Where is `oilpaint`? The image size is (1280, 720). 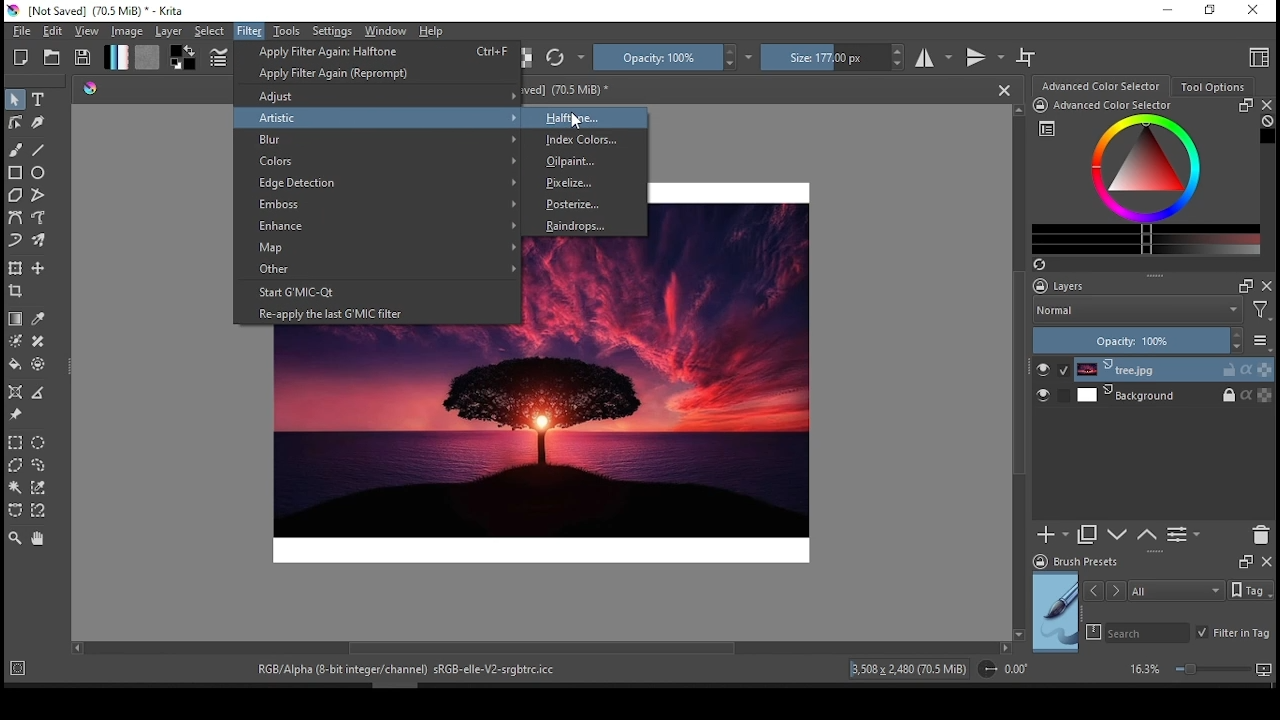
oilpaint is located at coordinates (585, 160).